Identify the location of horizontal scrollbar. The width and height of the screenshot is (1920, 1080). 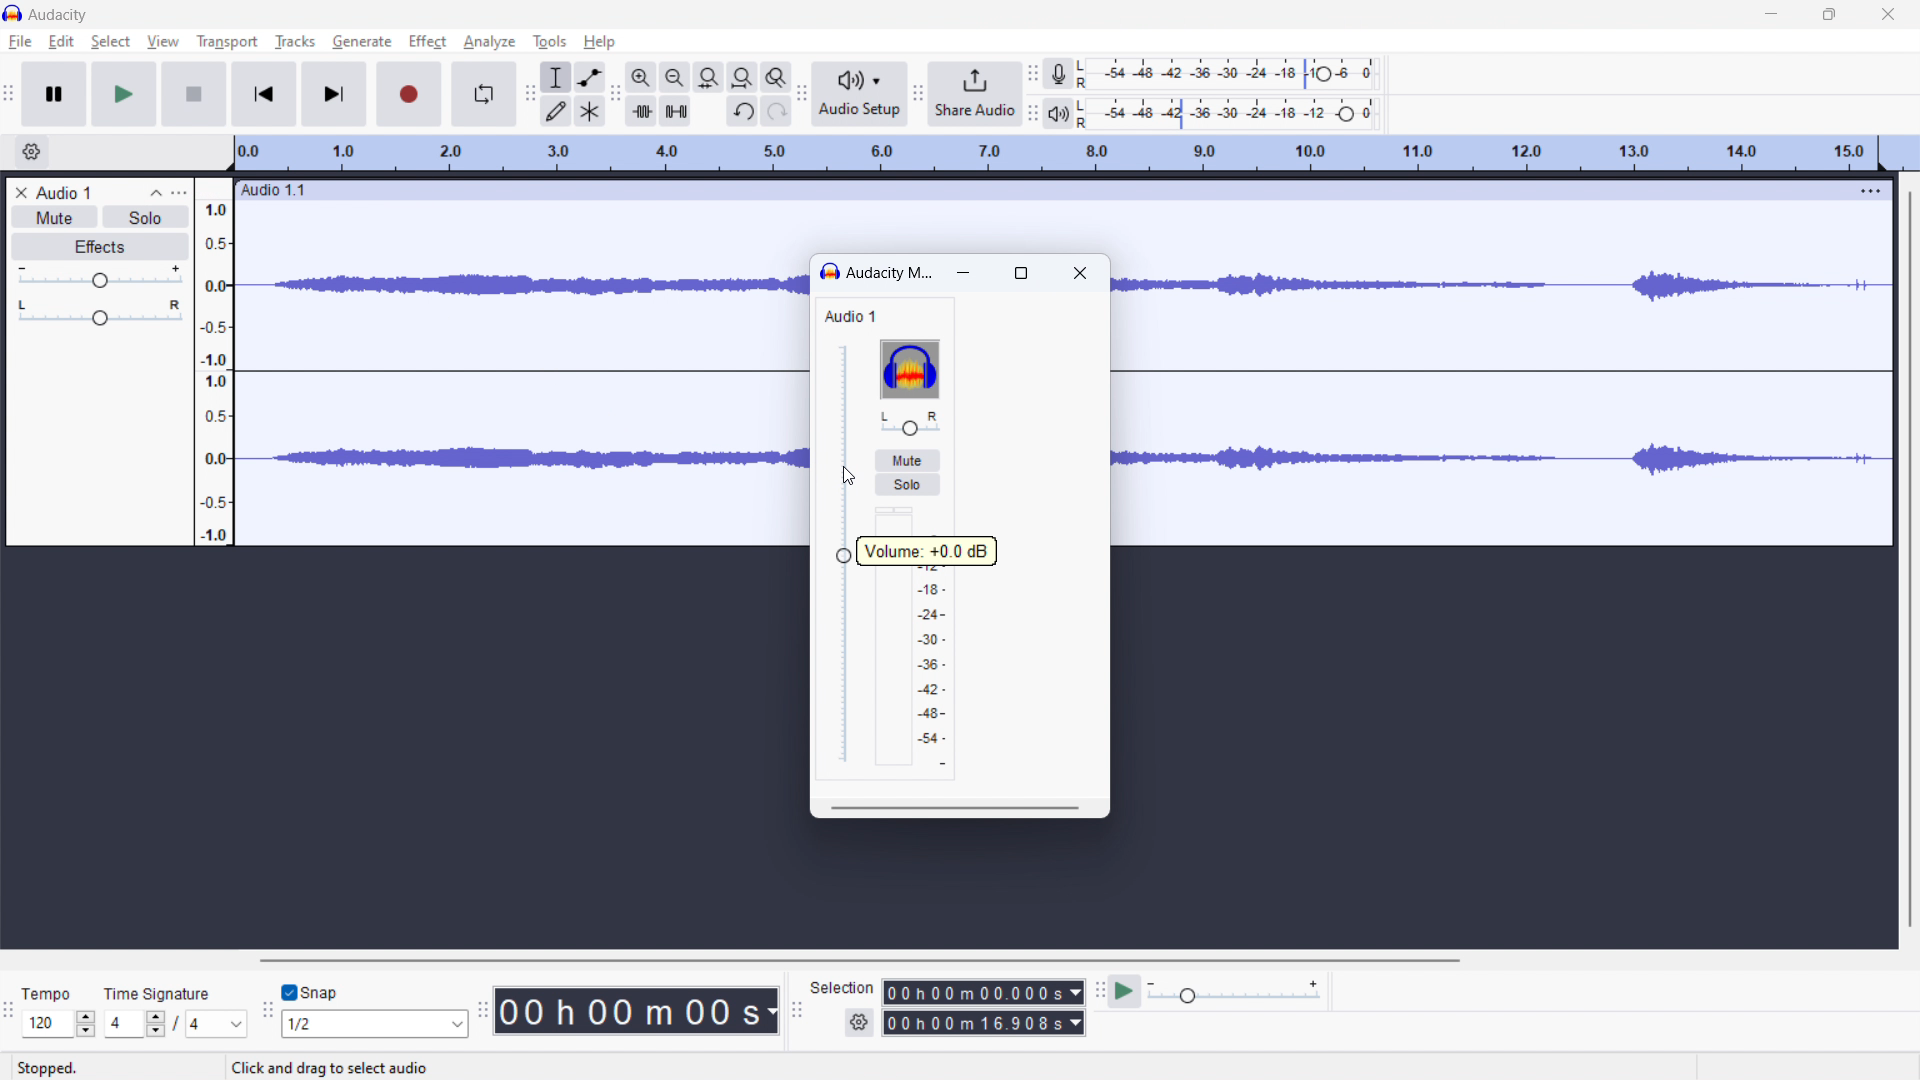
(864, 961).